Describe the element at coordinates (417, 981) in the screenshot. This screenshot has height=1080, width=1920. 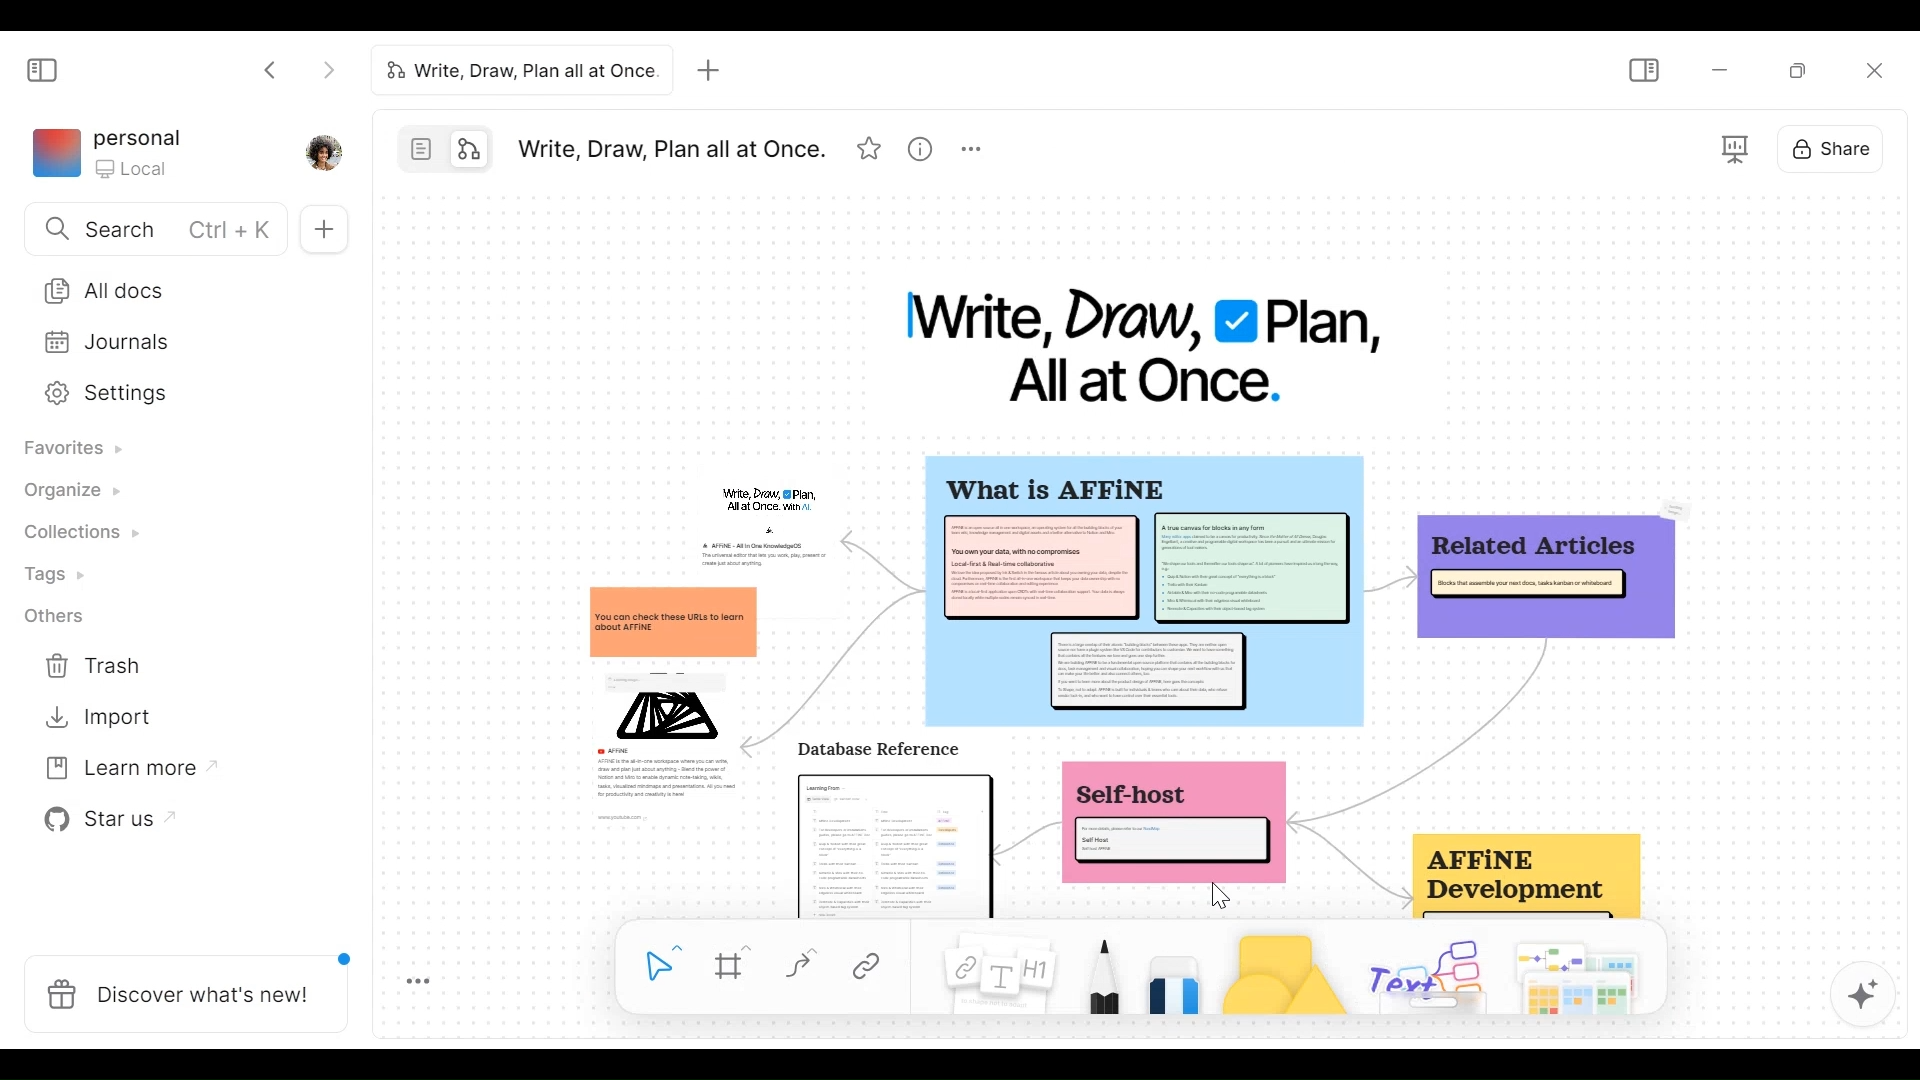
I see `more` at that location.